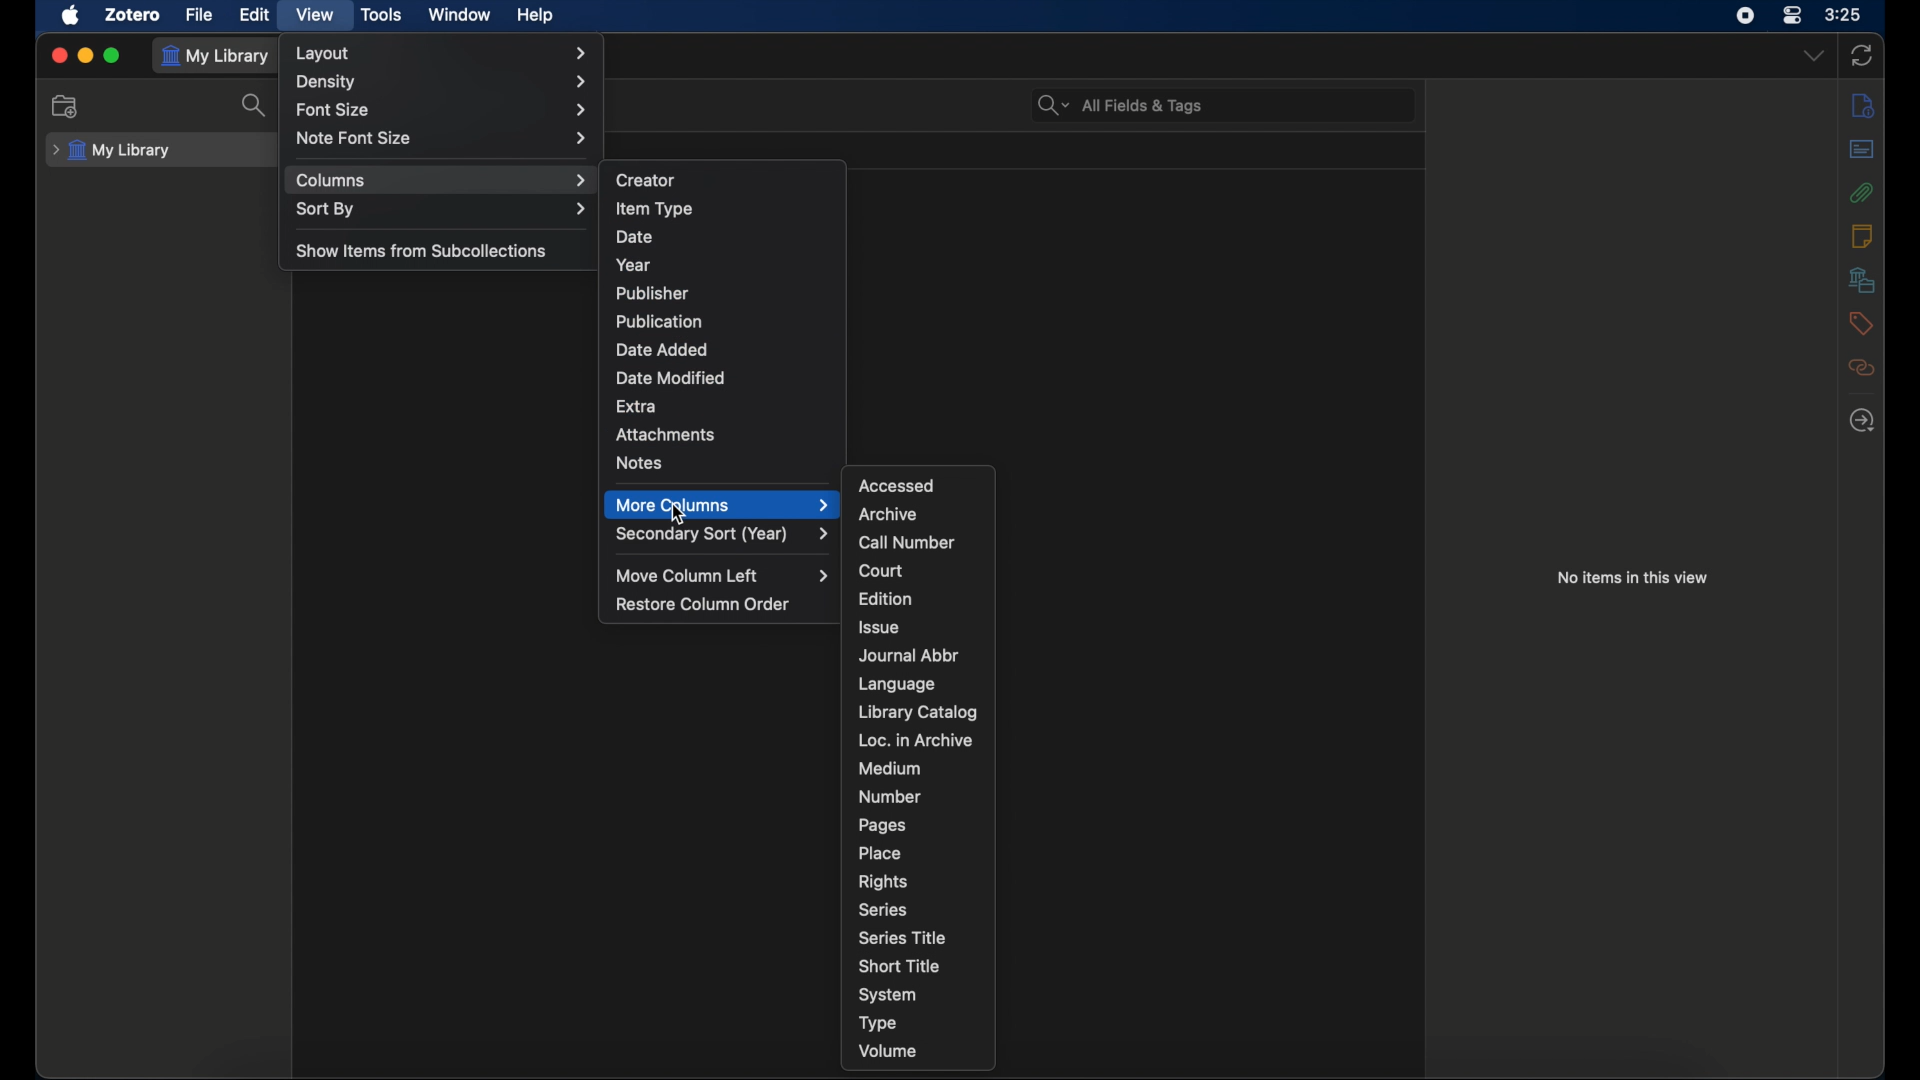  Describe the element at coordinates (655, 208) in the screenshot. I see `item type` at that location.